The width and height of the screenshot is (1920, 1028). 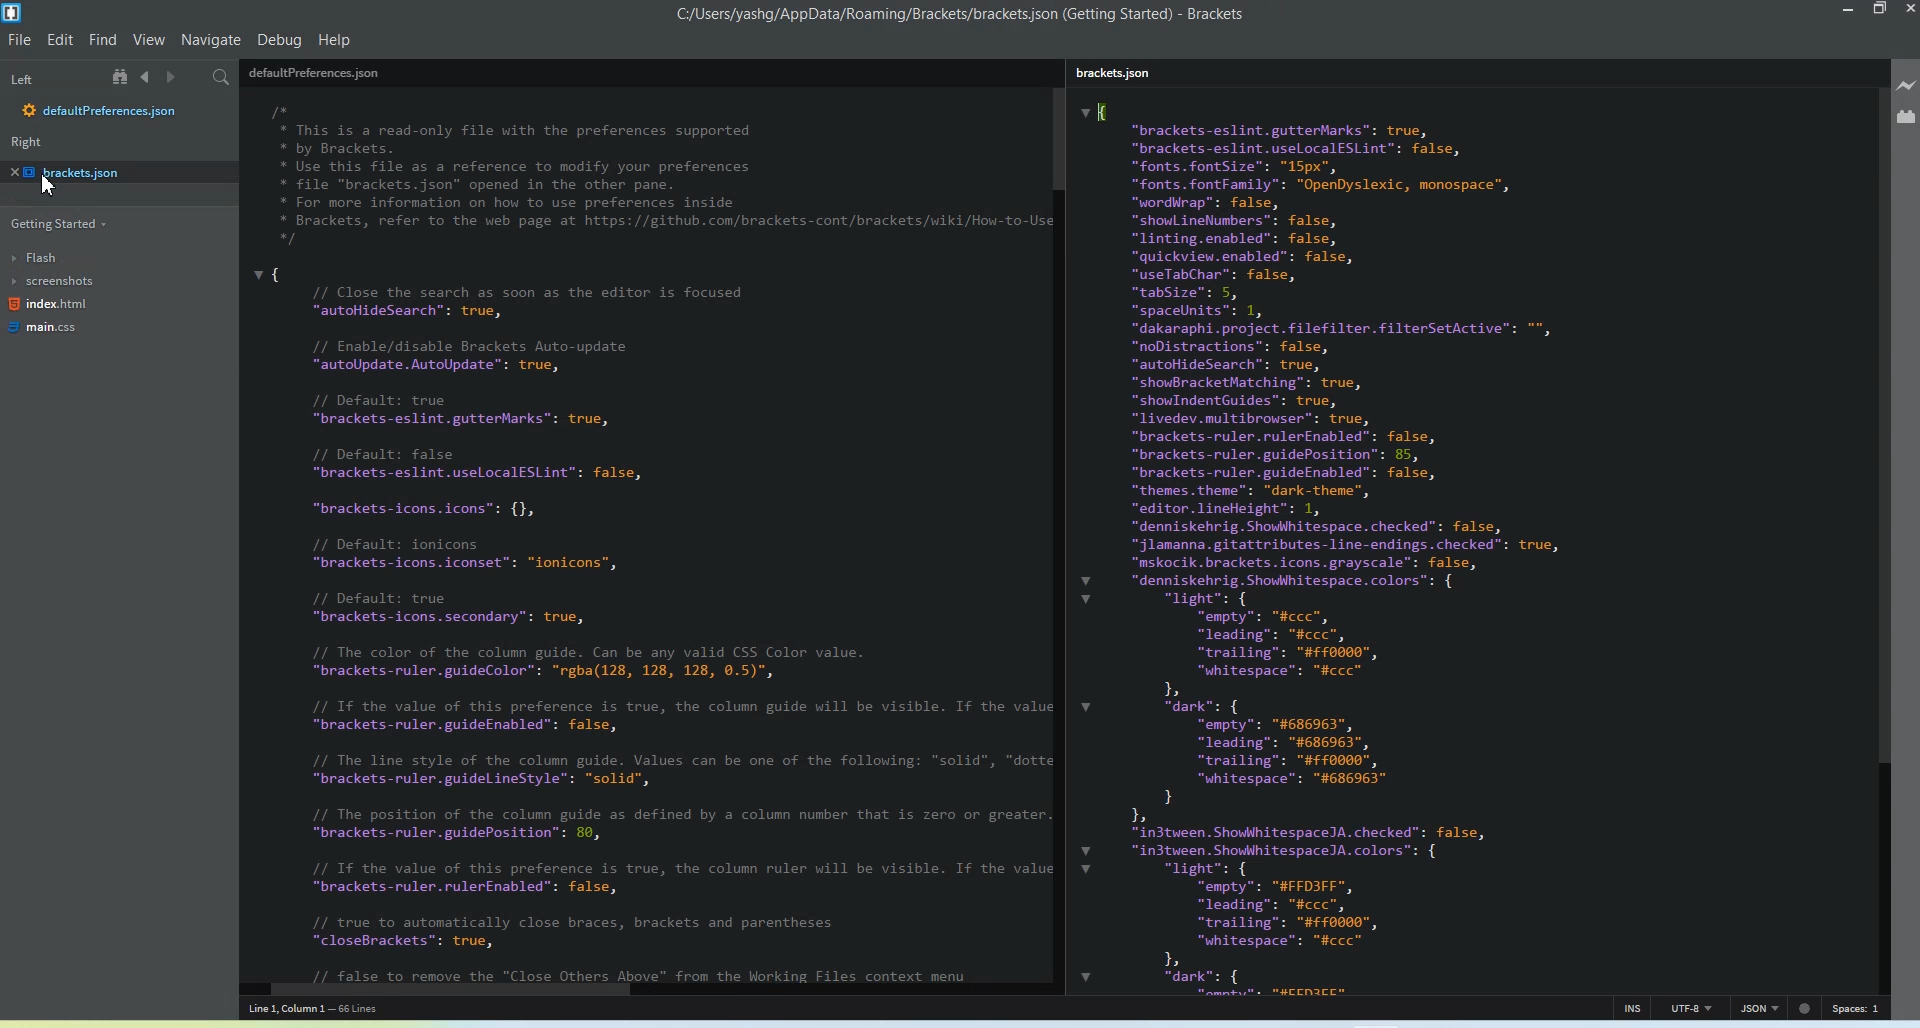 I want to click on Help, so click(x=334, y=39).